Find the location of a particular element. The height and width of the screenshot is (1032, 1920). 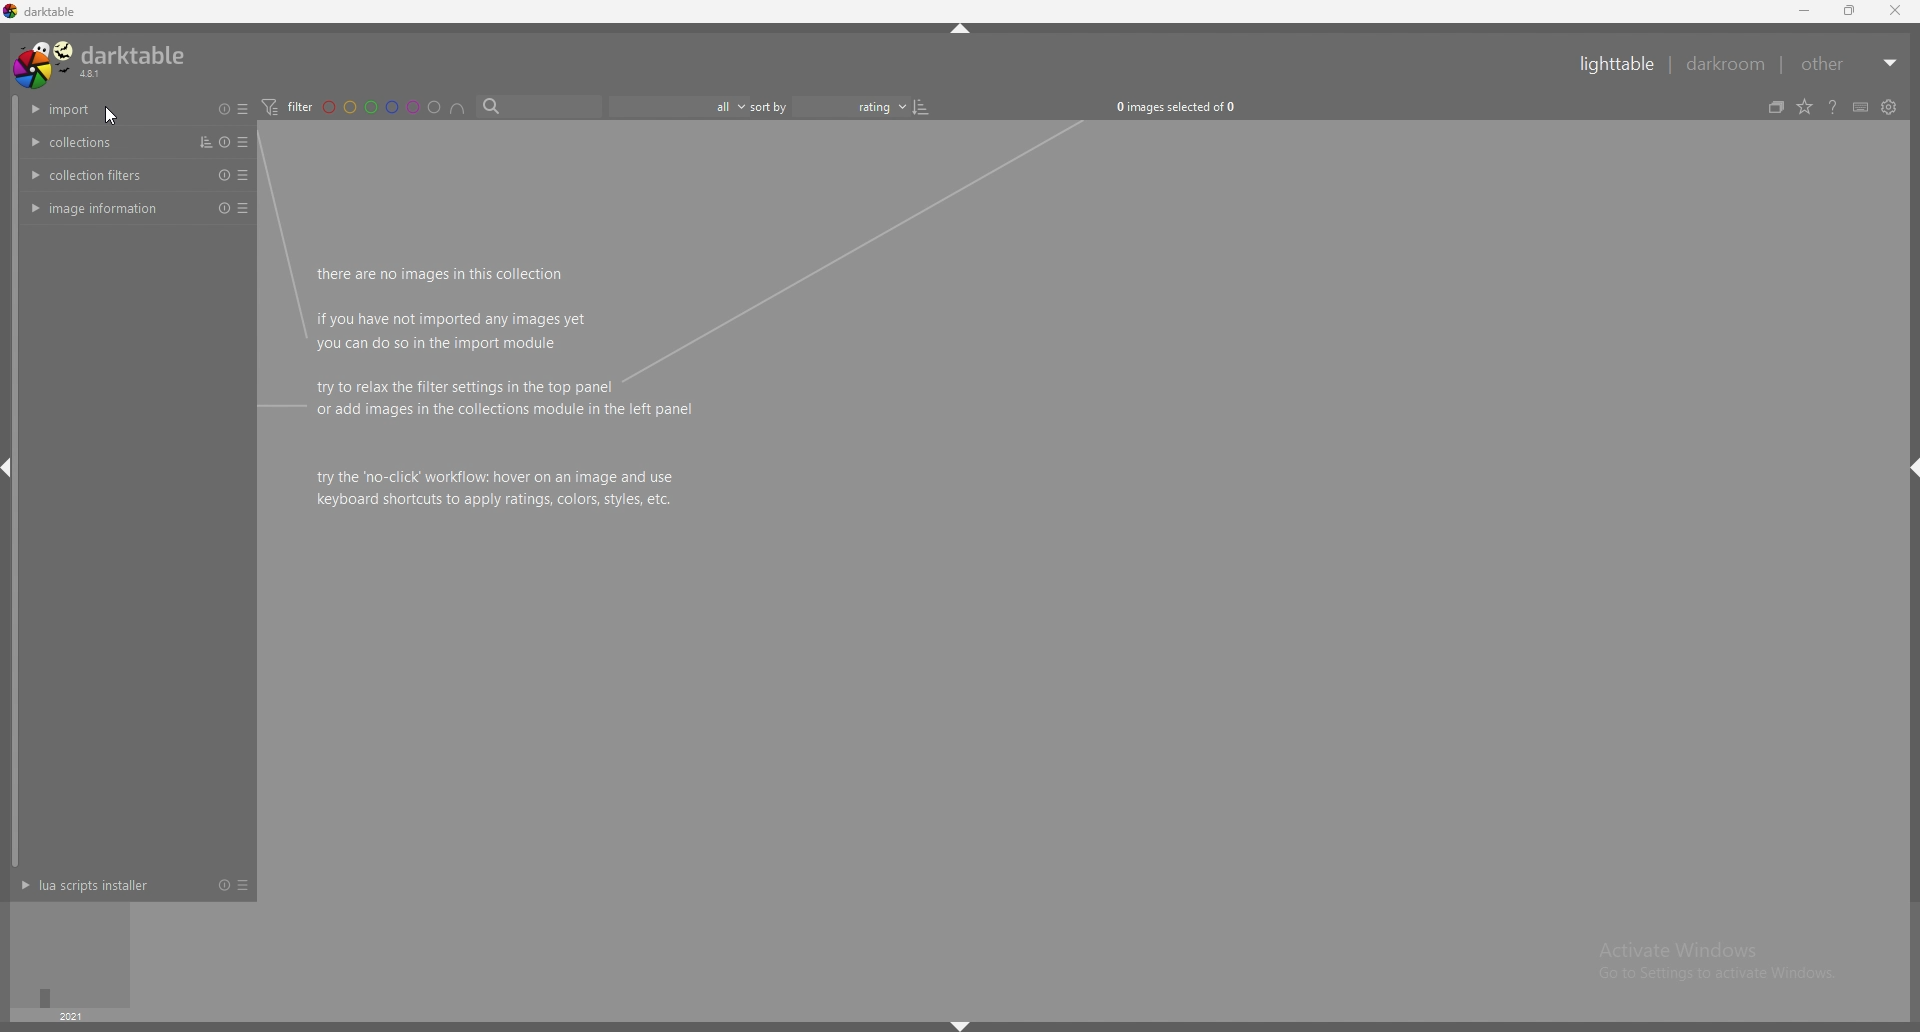

collections is located at coordinates (97, 141).